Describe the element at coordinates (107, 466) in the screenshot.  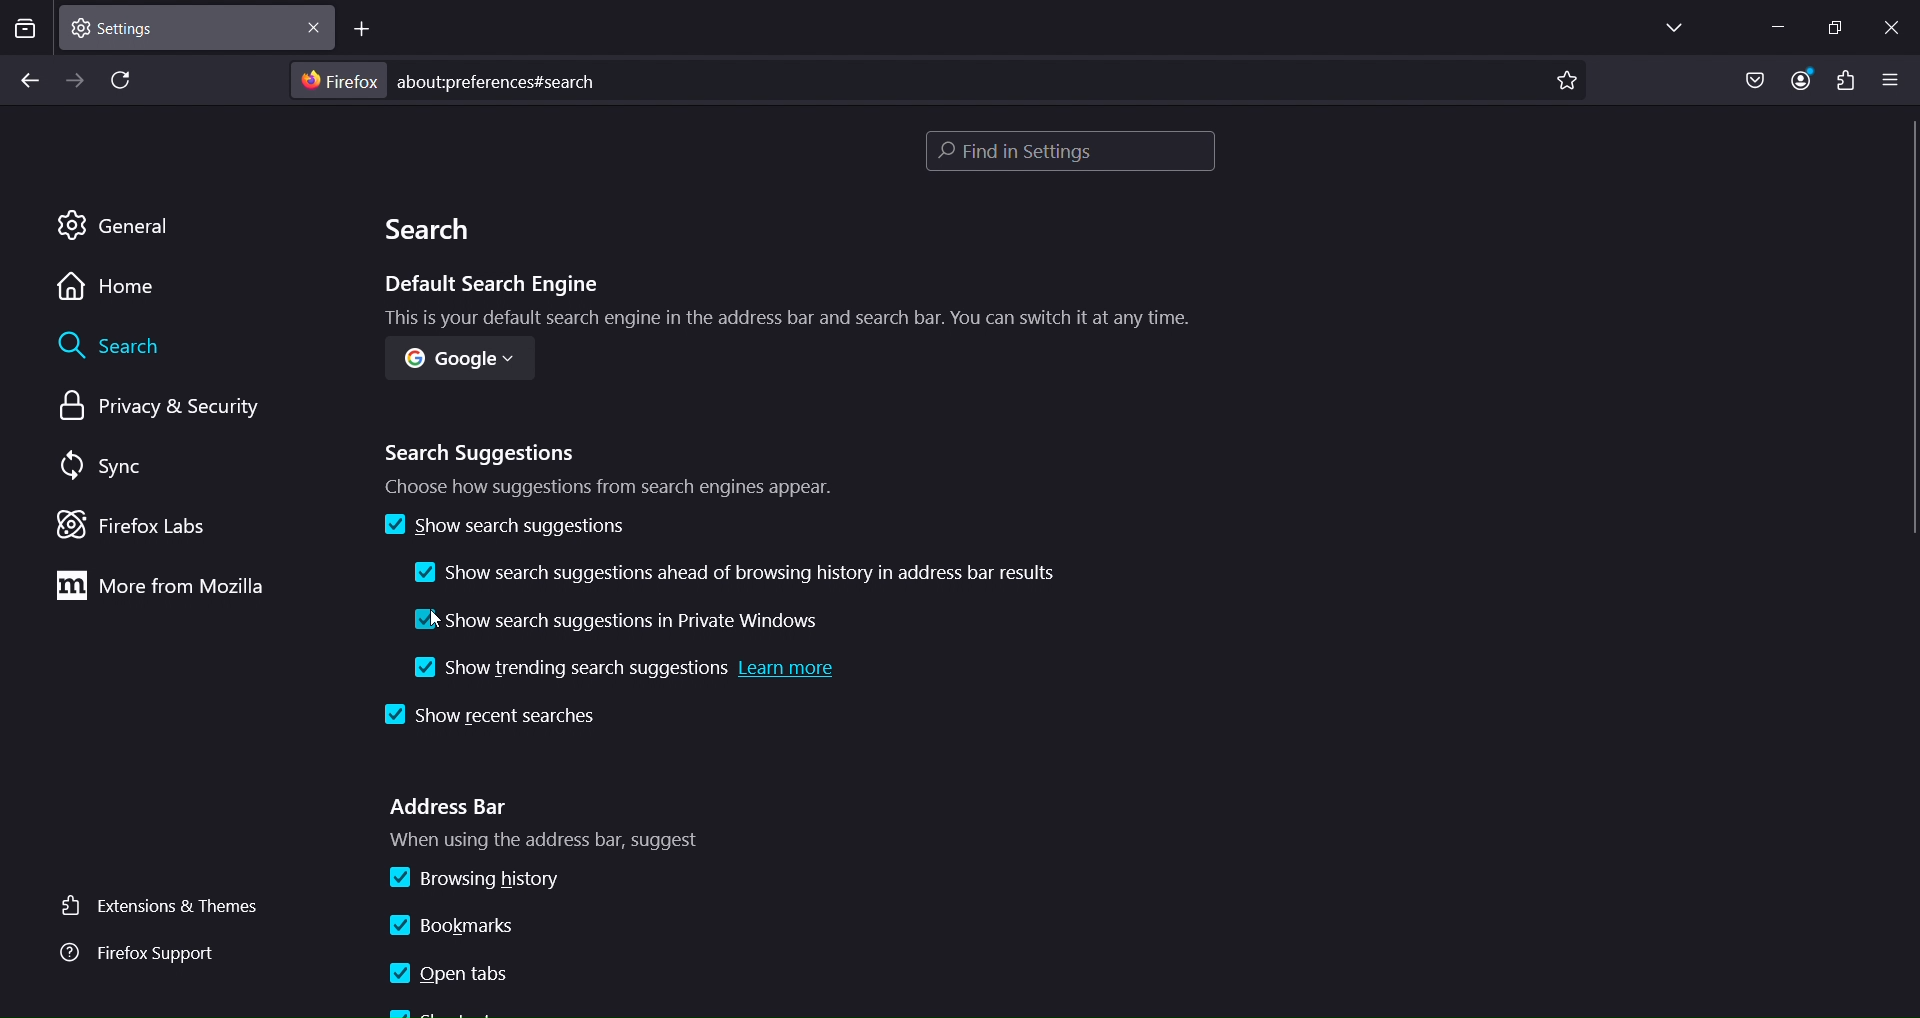
I see `ync` at that location.